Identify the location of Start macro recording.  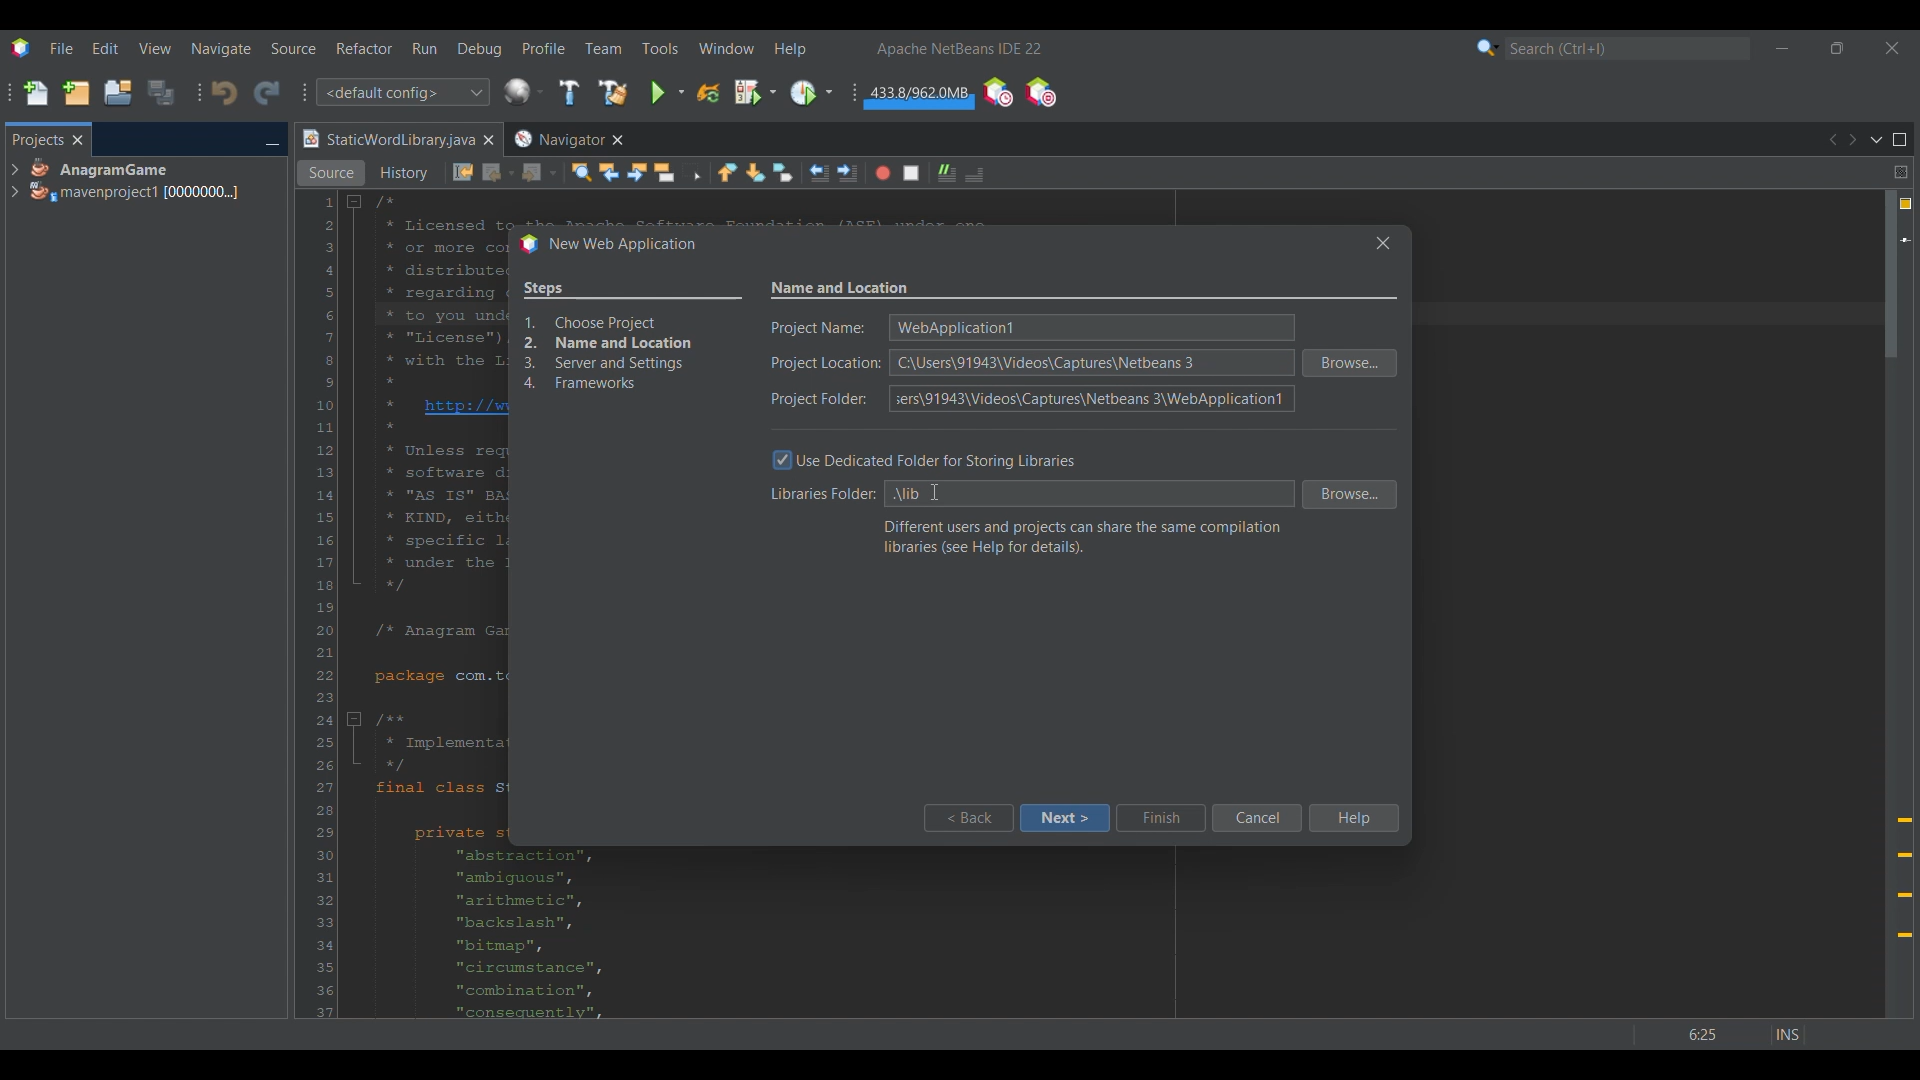
(883, 173).